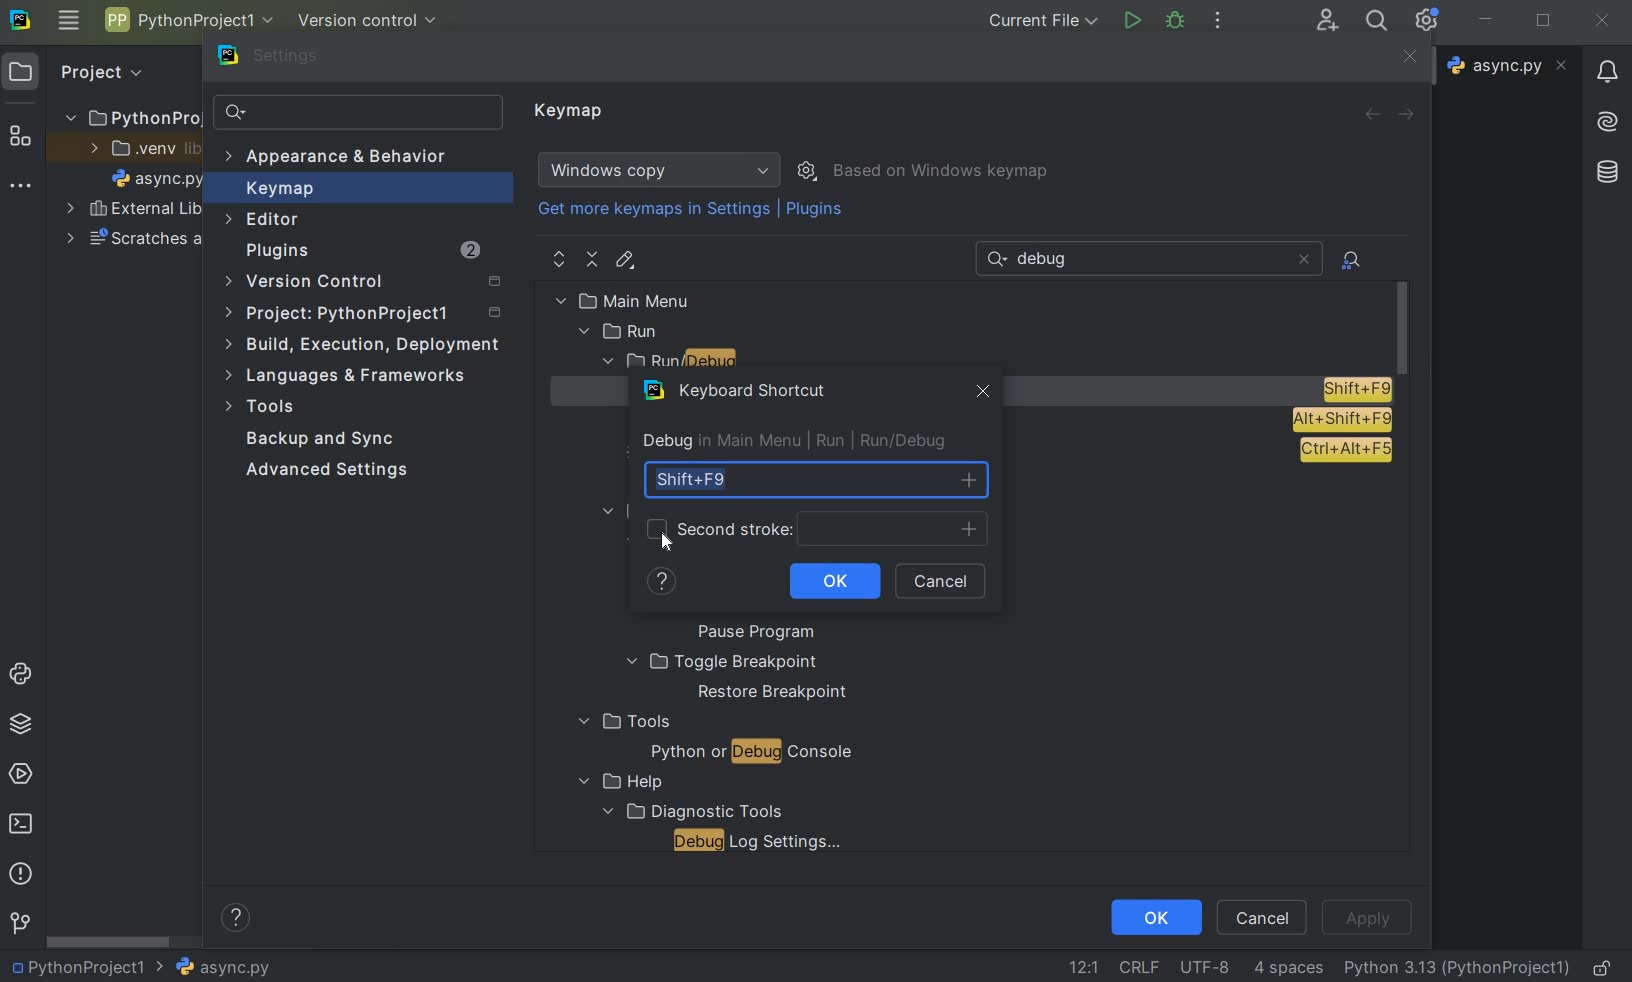 This screenshot has width=1632, height=982. I want to click on close, so click(1407, 58).